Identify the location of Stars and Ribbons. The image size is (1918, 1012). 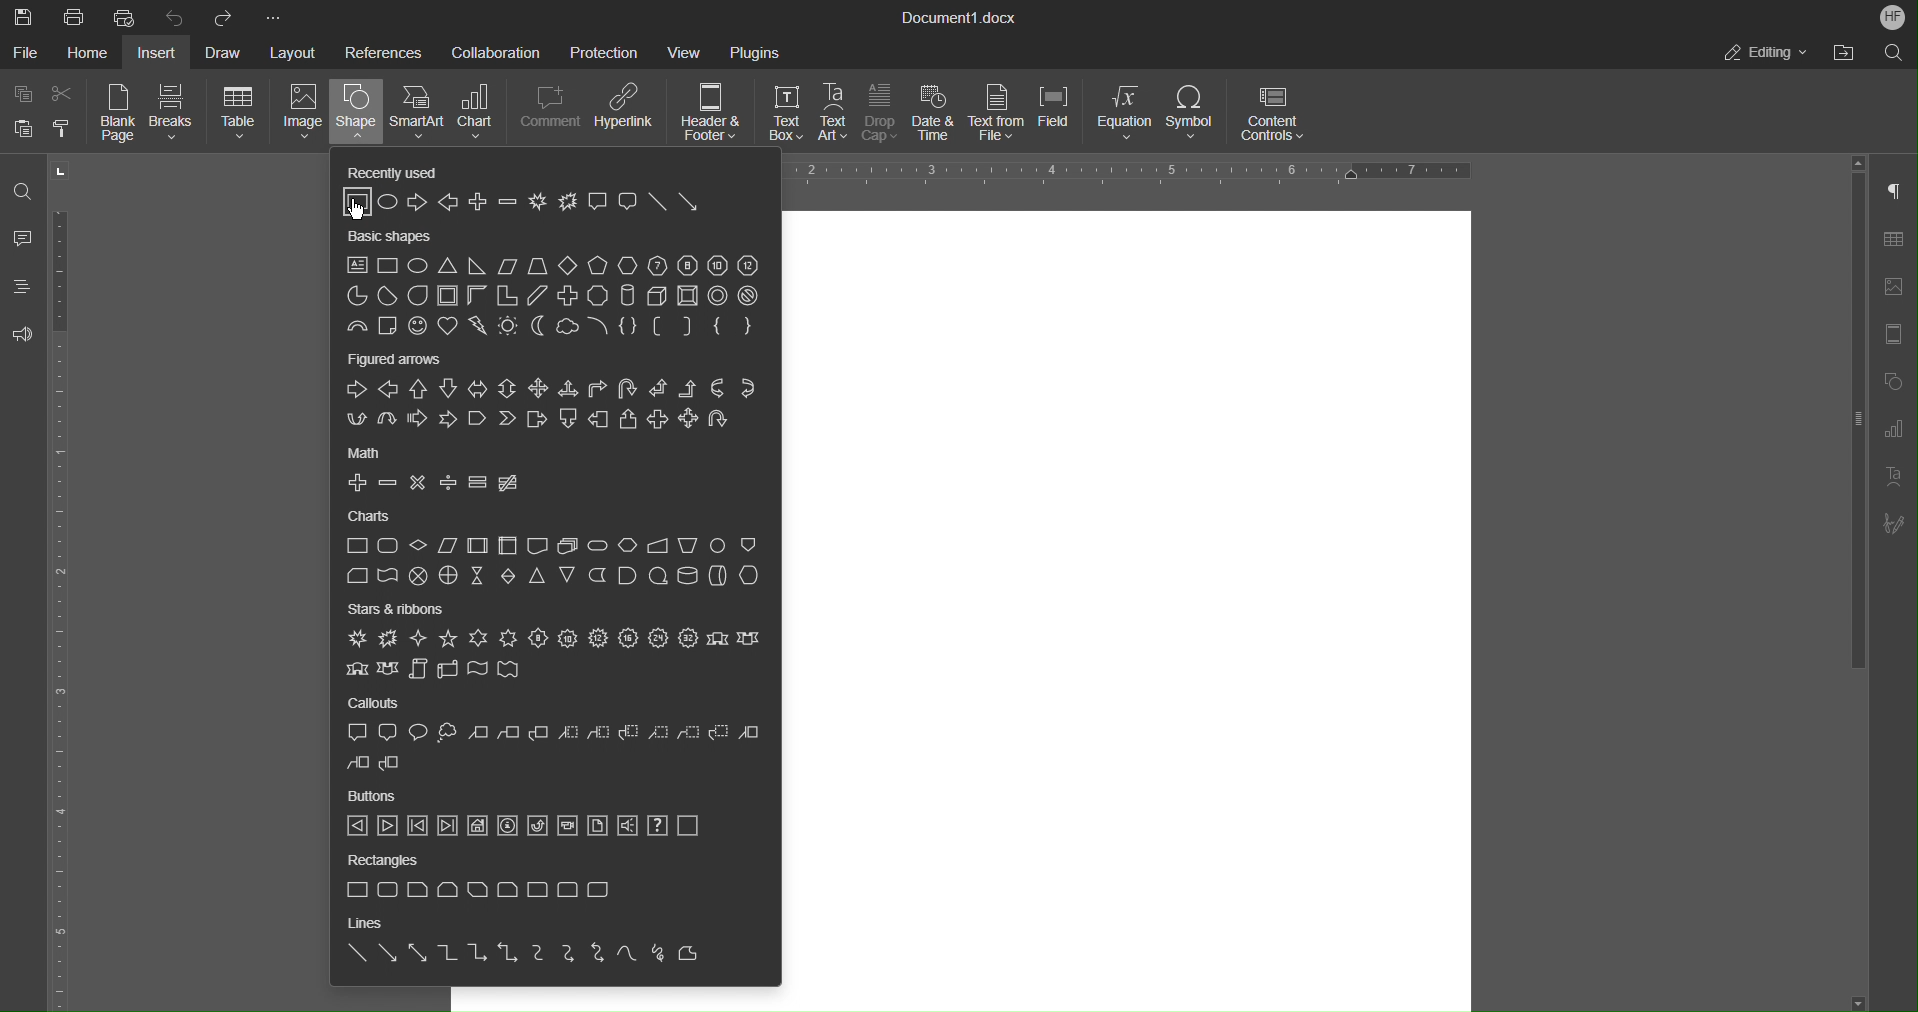
(554, 655).